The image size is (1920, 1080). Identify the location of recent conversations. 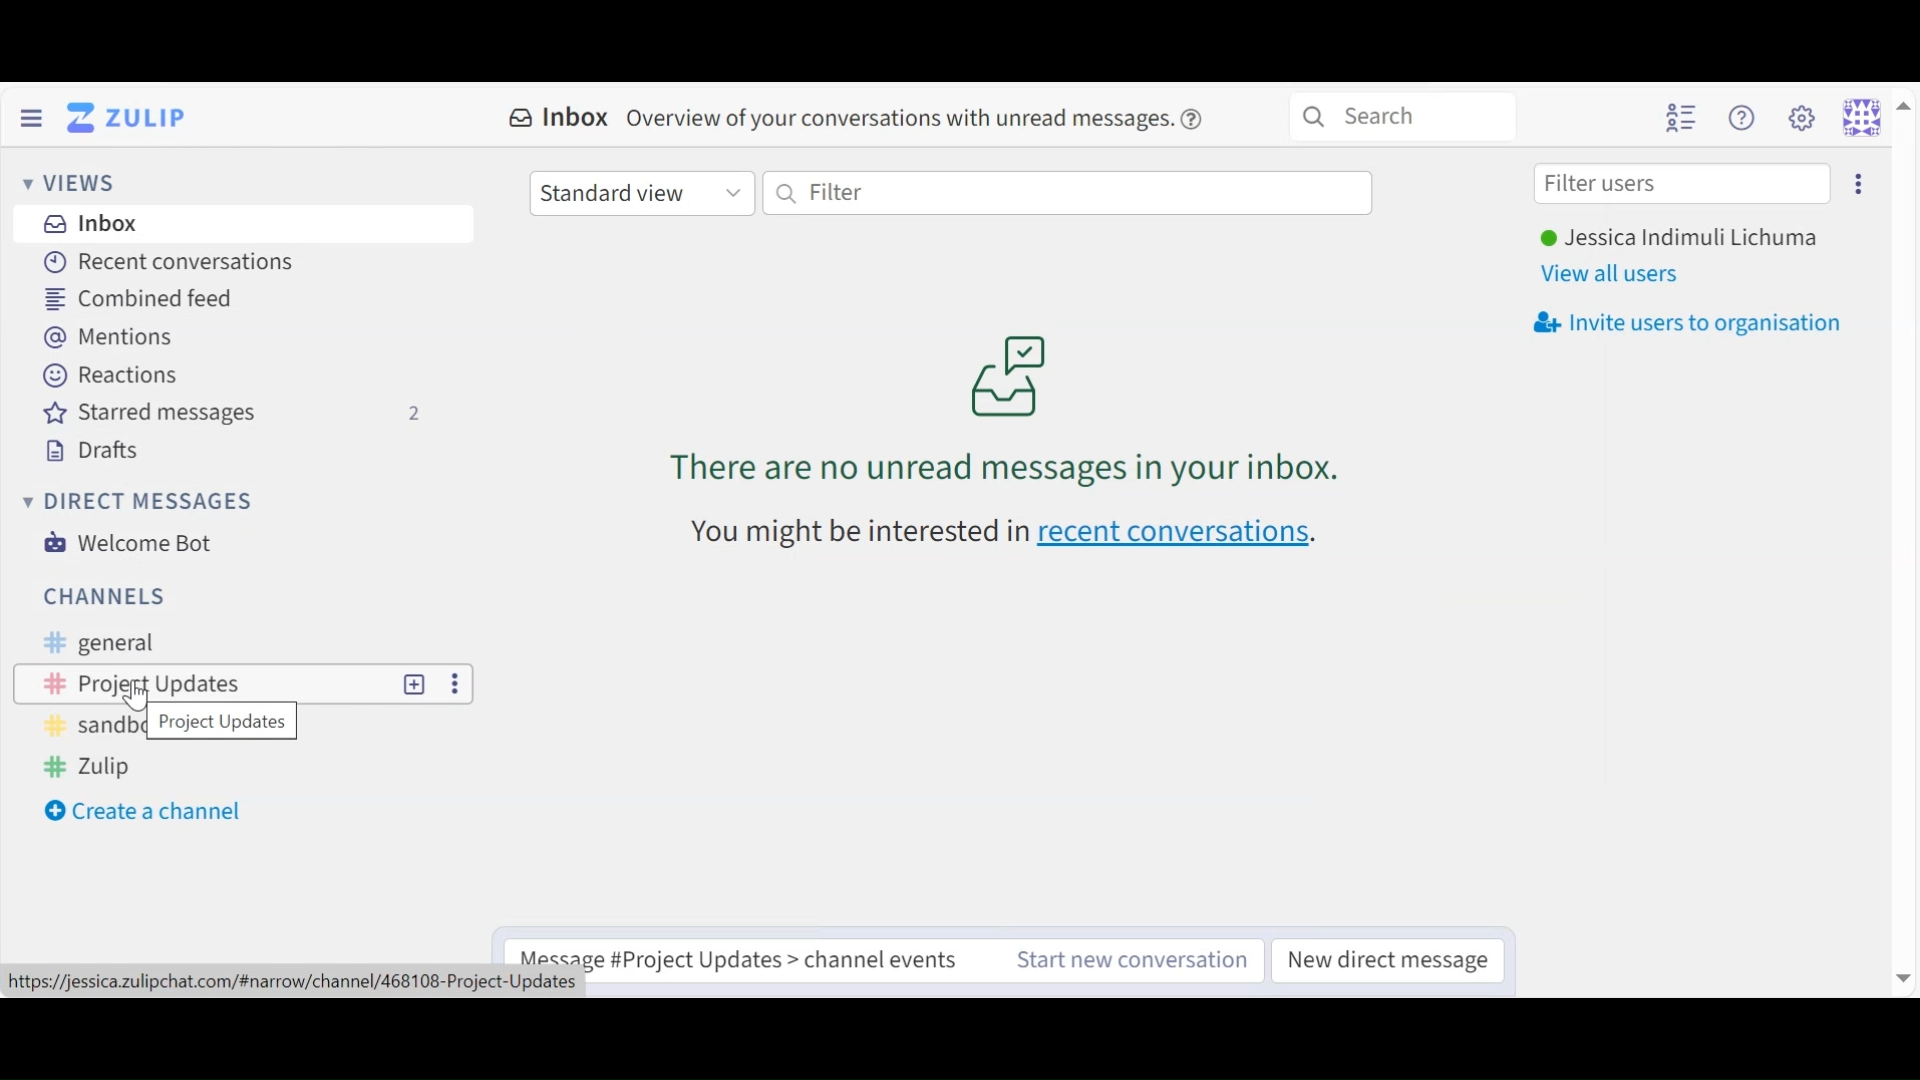
(1177, 534).